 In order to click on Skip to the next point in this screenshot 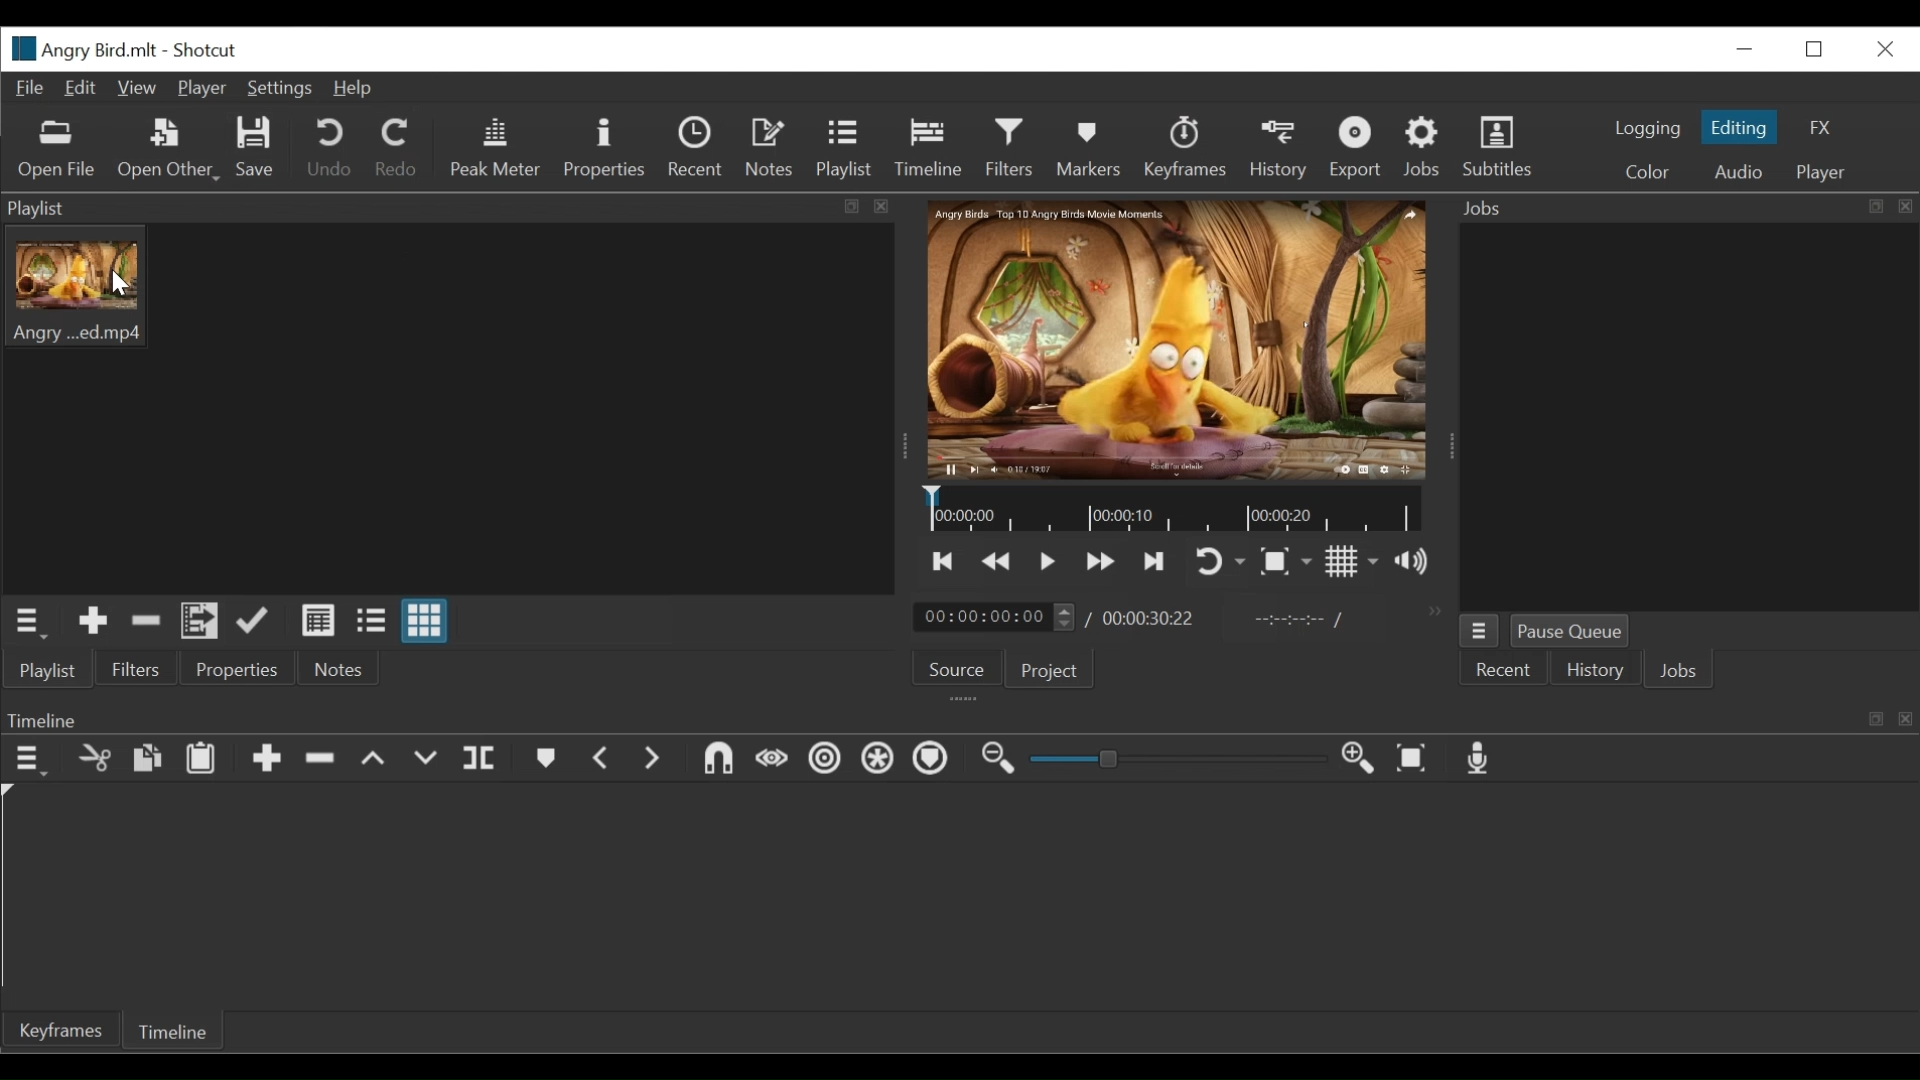, I will do `click(1156, 560)`.